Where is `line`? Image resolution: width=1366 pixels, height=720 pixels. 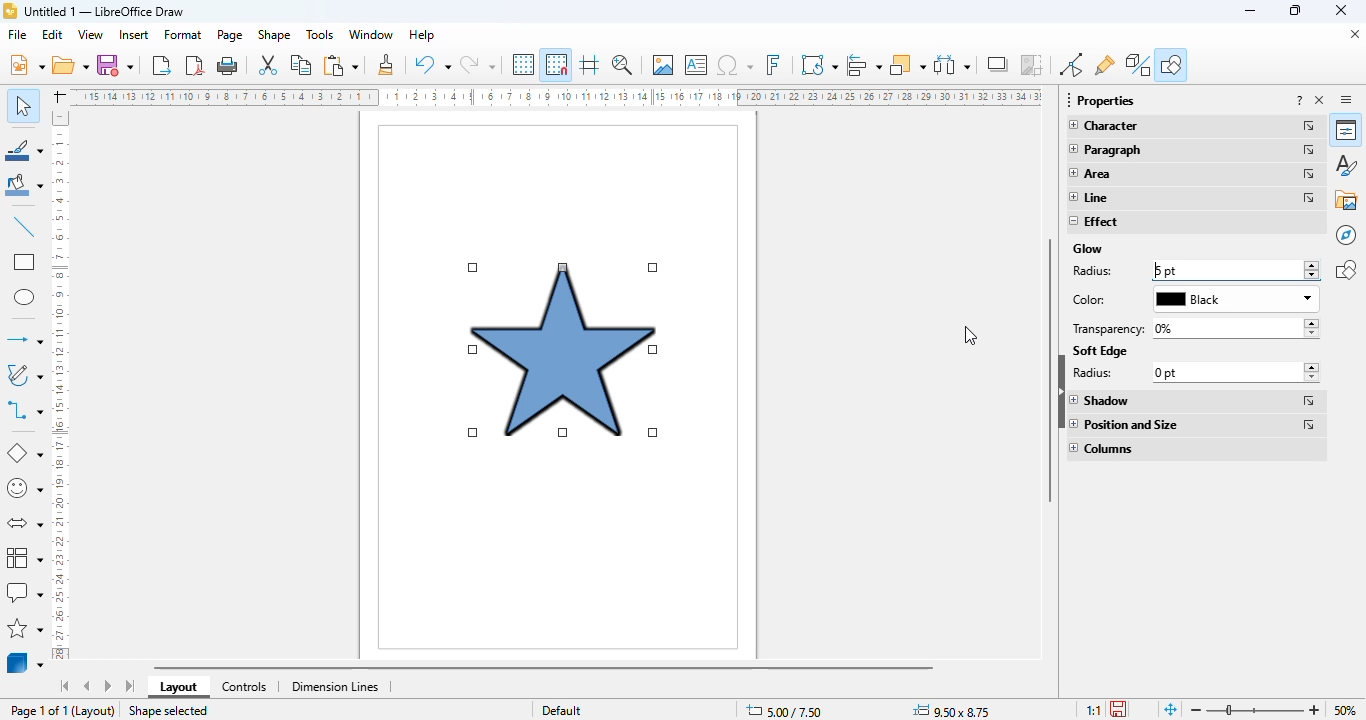
line is located at coordinates (1087, 196).